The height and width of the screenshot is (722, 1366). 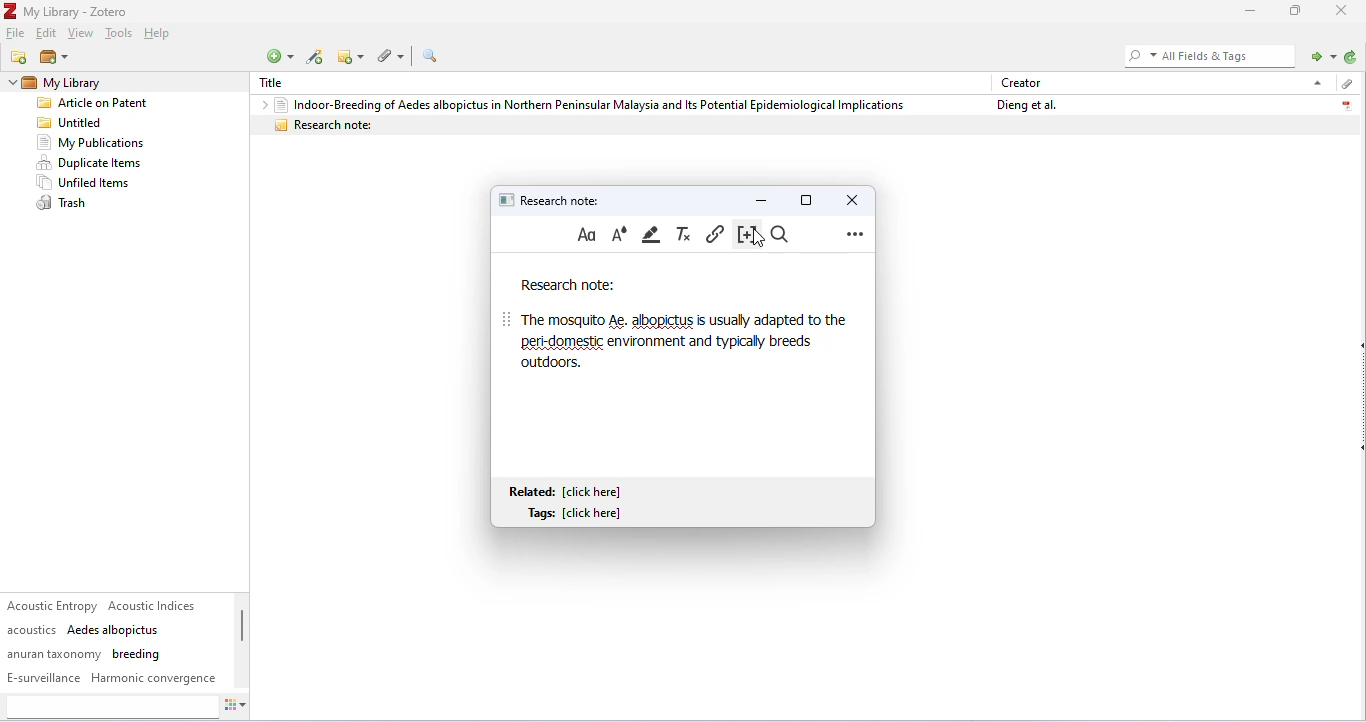 What do you see at coordinates (744, 235) in the screenshot?
I see `insert citation` at bounding box center [744, 235].